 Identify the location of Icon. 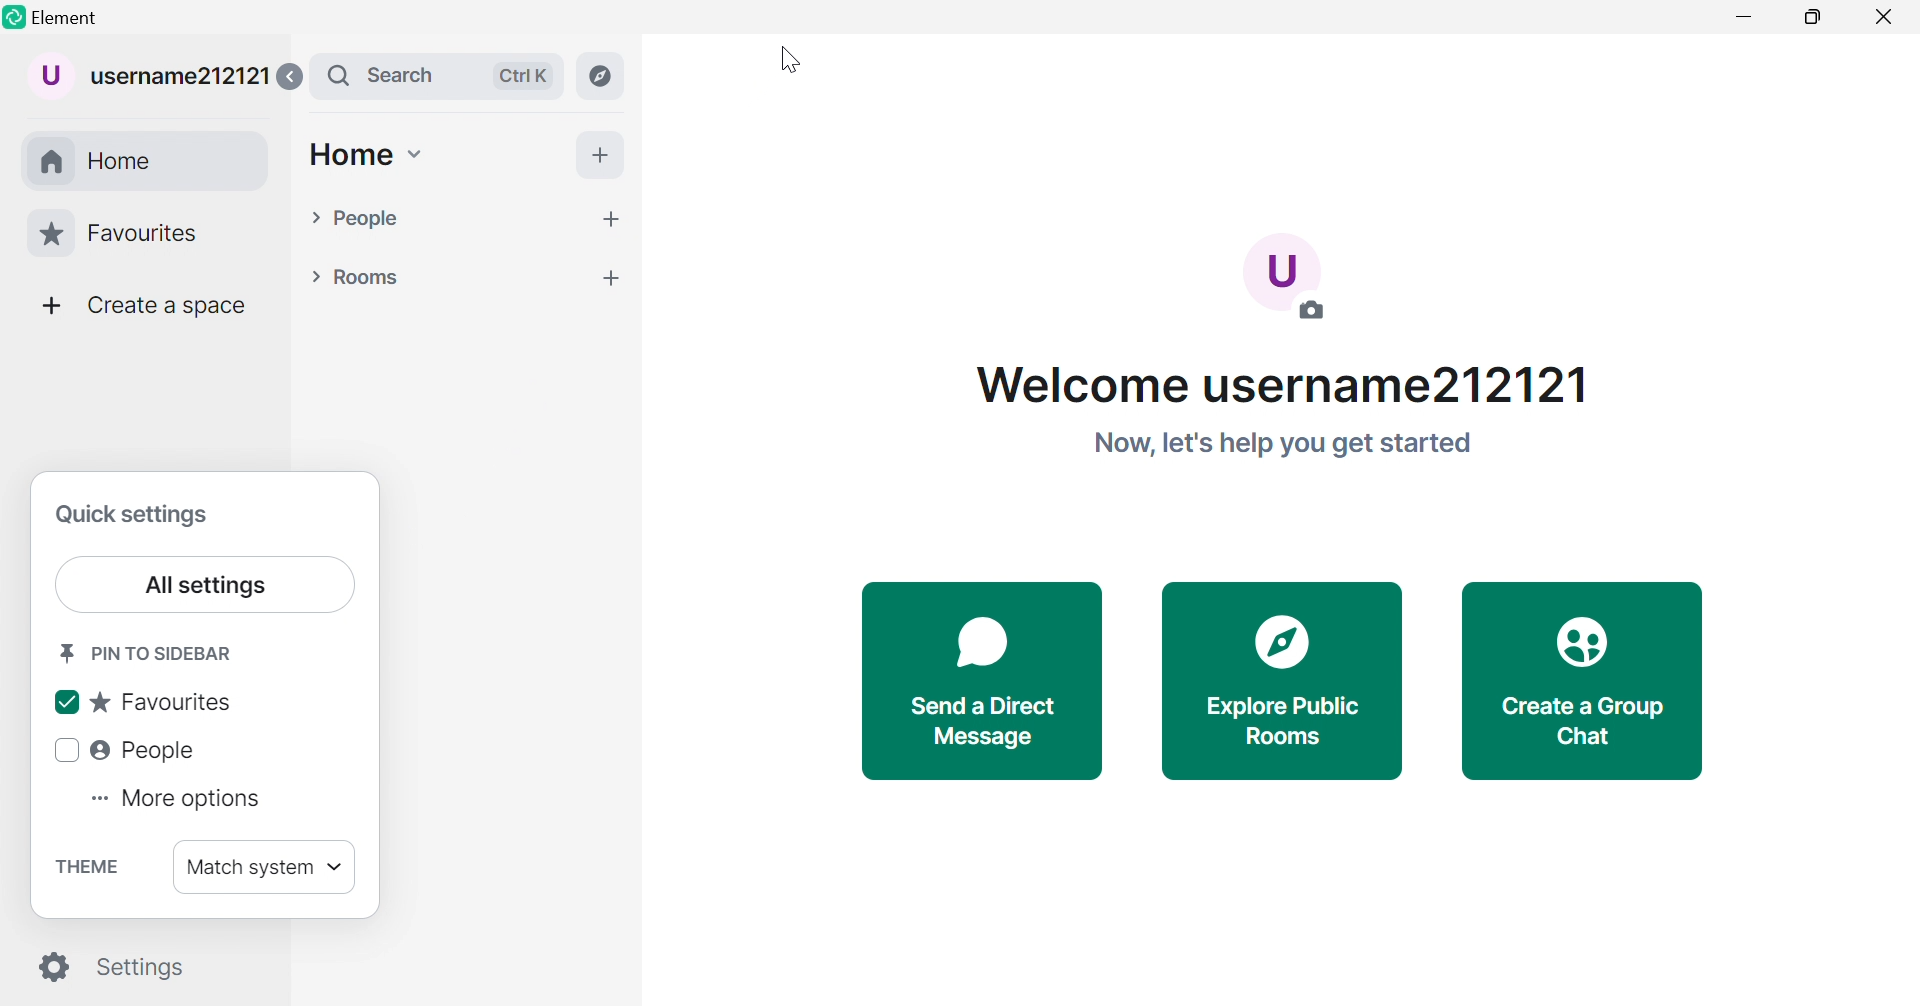
(1584, 645).